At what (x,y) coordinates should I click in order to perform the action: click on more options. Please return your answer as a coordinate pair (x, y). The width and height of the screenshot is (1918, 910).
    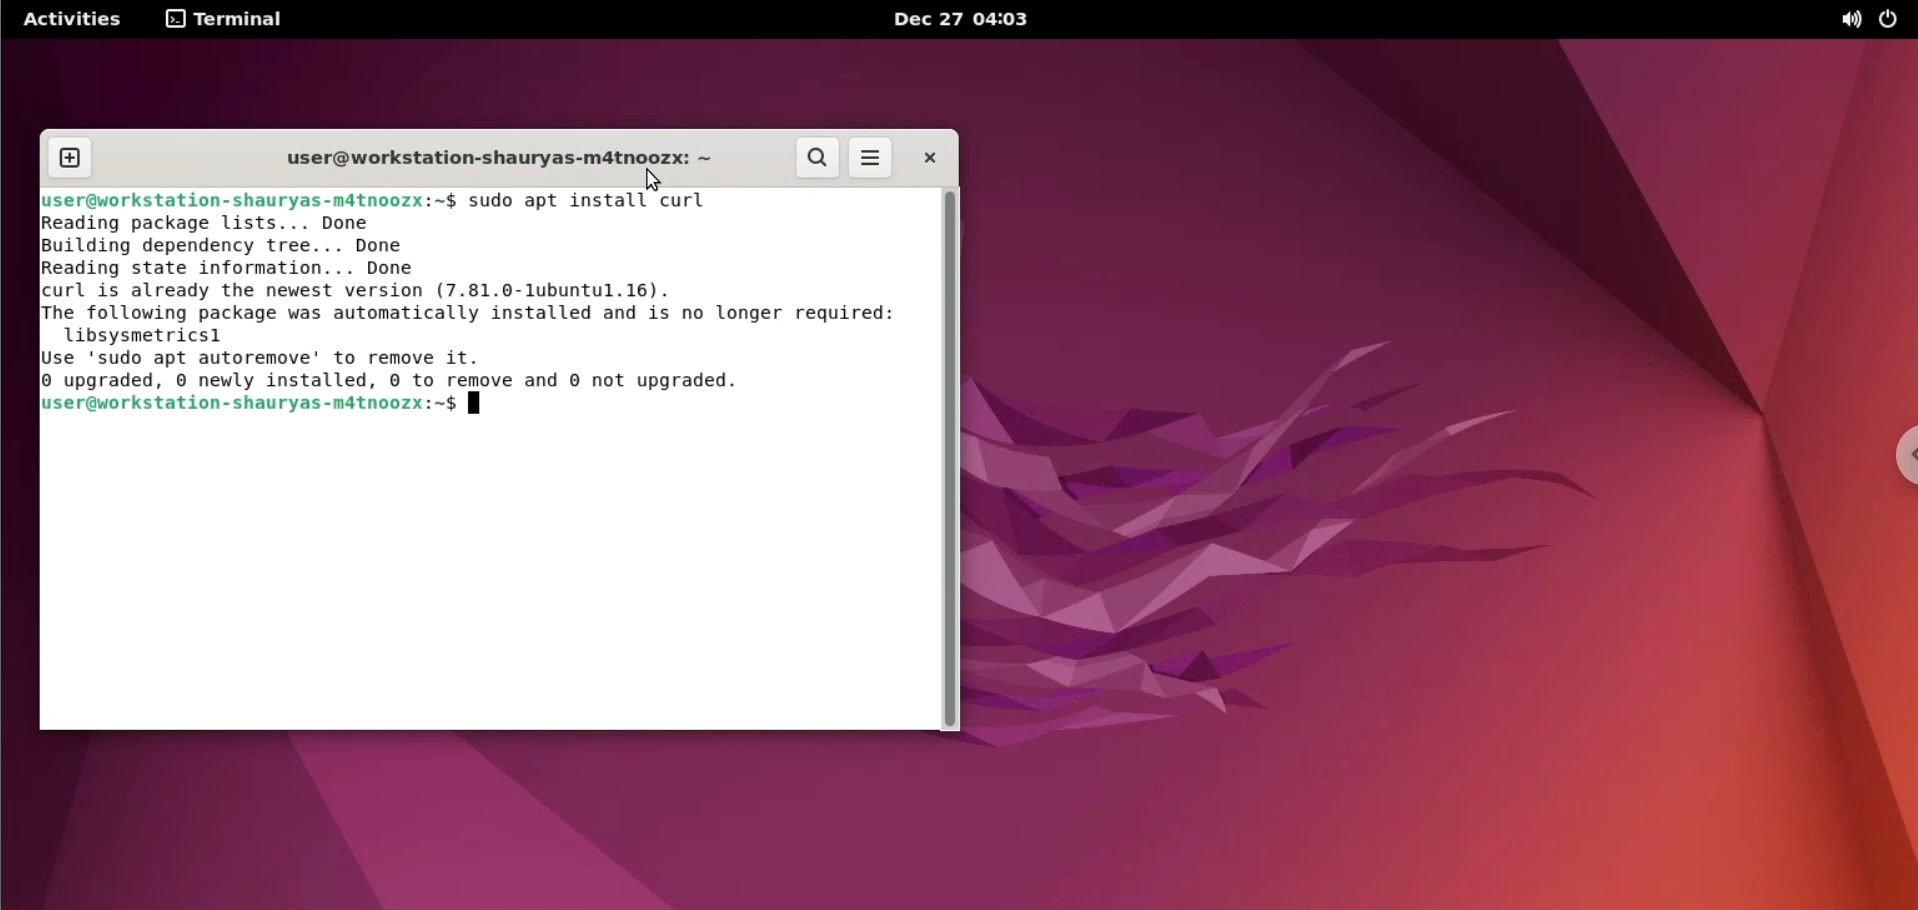
    Looking at the image, I should click on (870, 159).